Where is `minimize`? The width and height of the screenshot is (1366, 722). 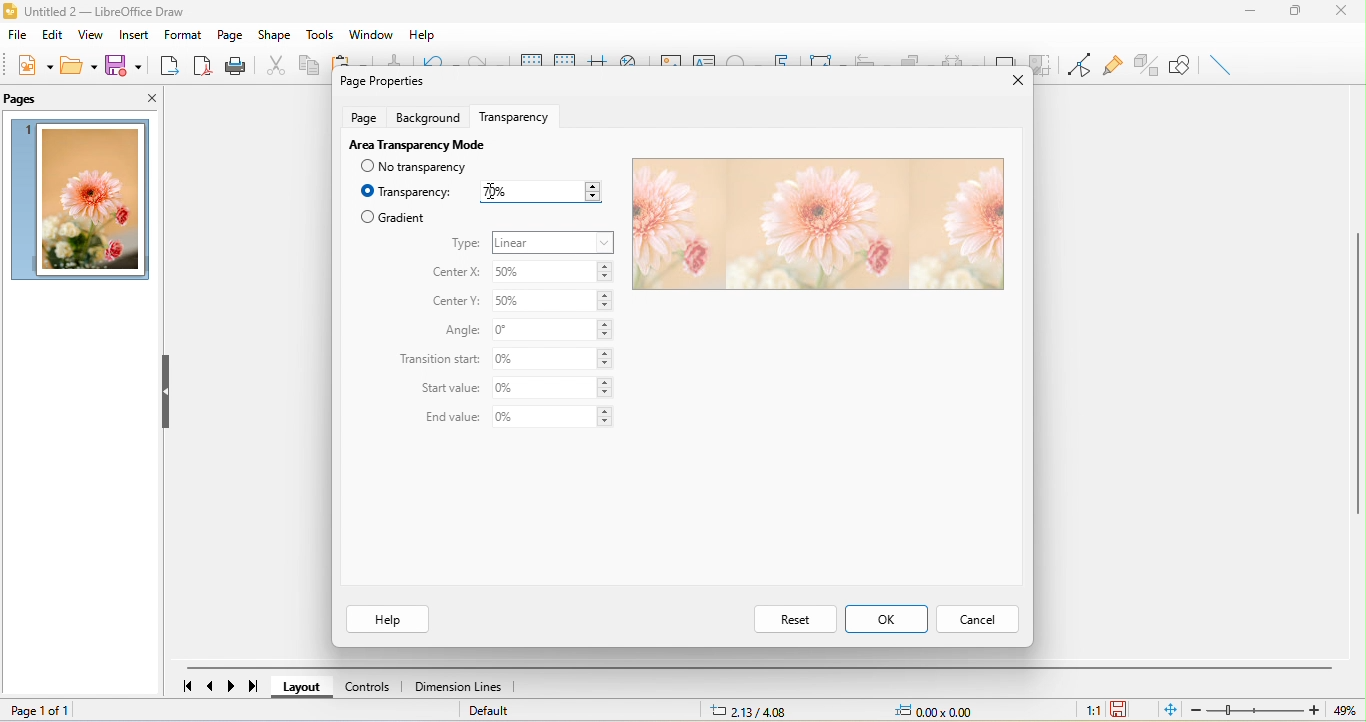 minimize is located at coordinates (1258, 13).